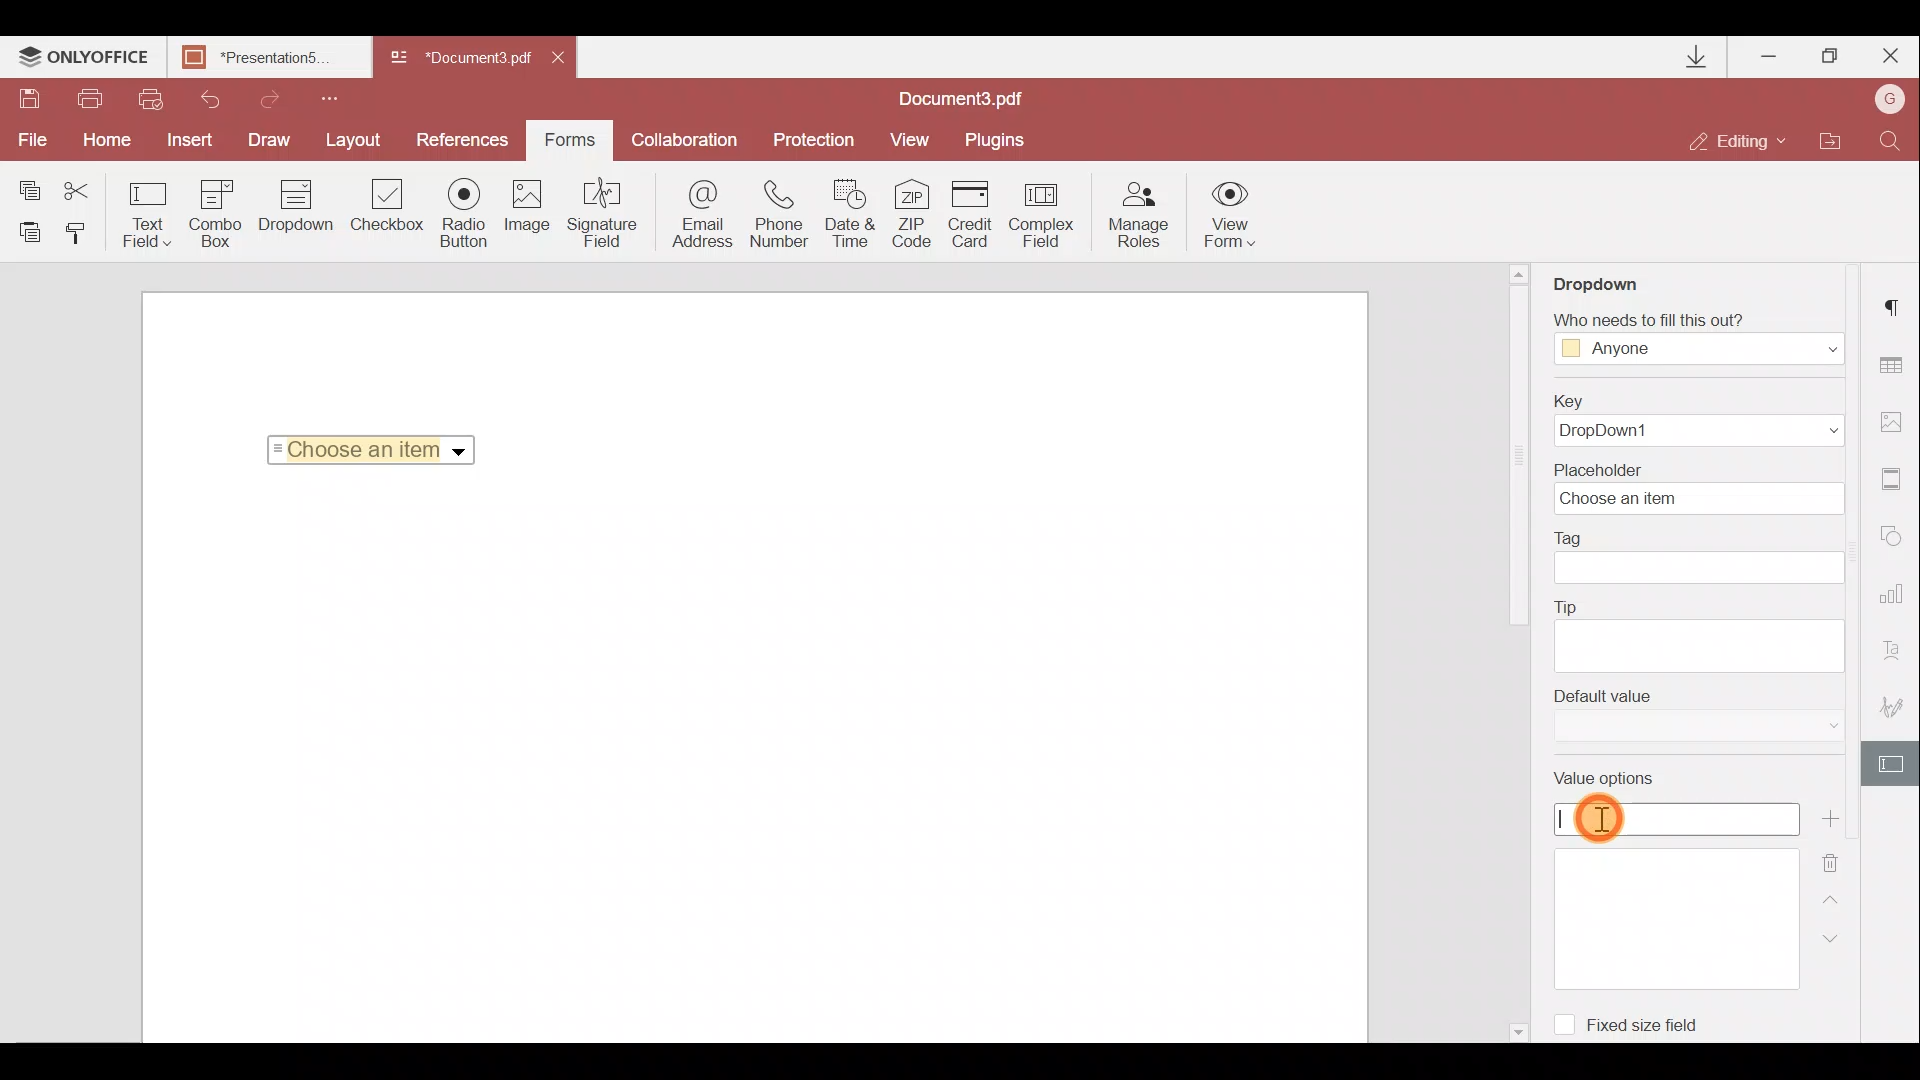  Describe the element at coordinates (1738, 140) in the screenshot. I see `Editing mode` at that location.